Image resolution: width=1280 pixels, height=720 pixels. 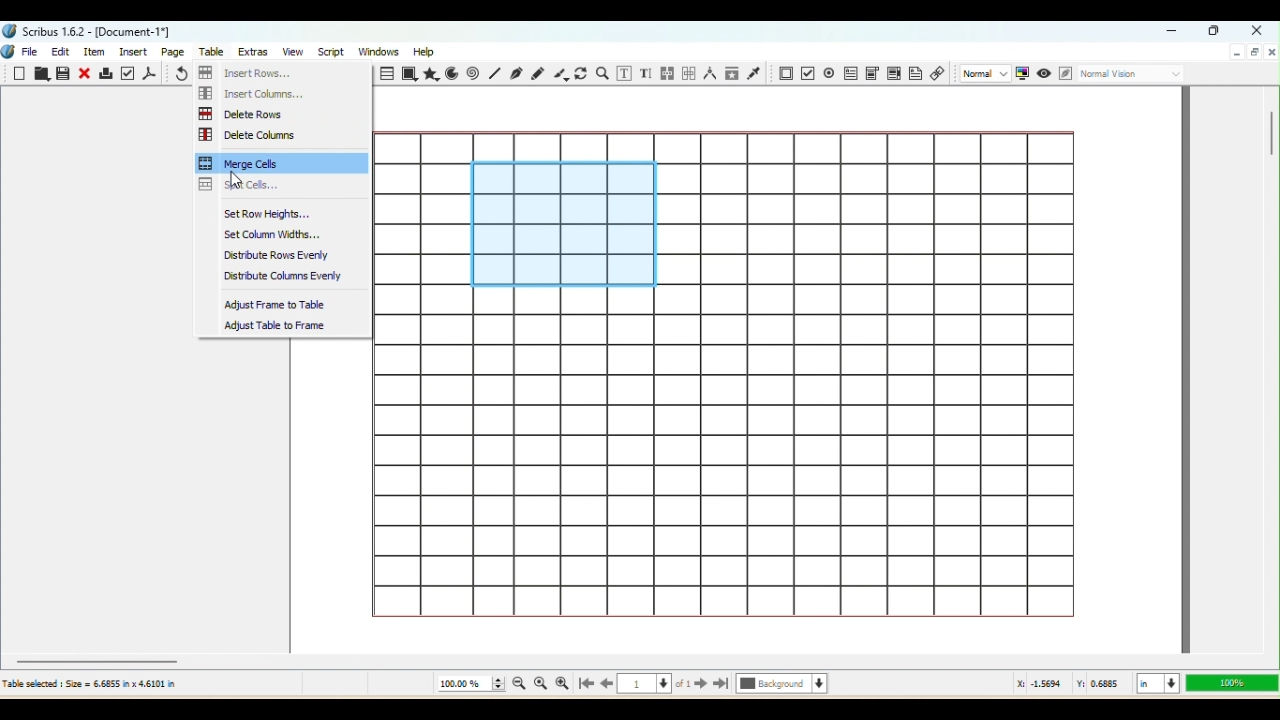 What do you see at coordinates (938, 75) in the screenshot?
I see `Link annotation` at bounding box center [938, 75].